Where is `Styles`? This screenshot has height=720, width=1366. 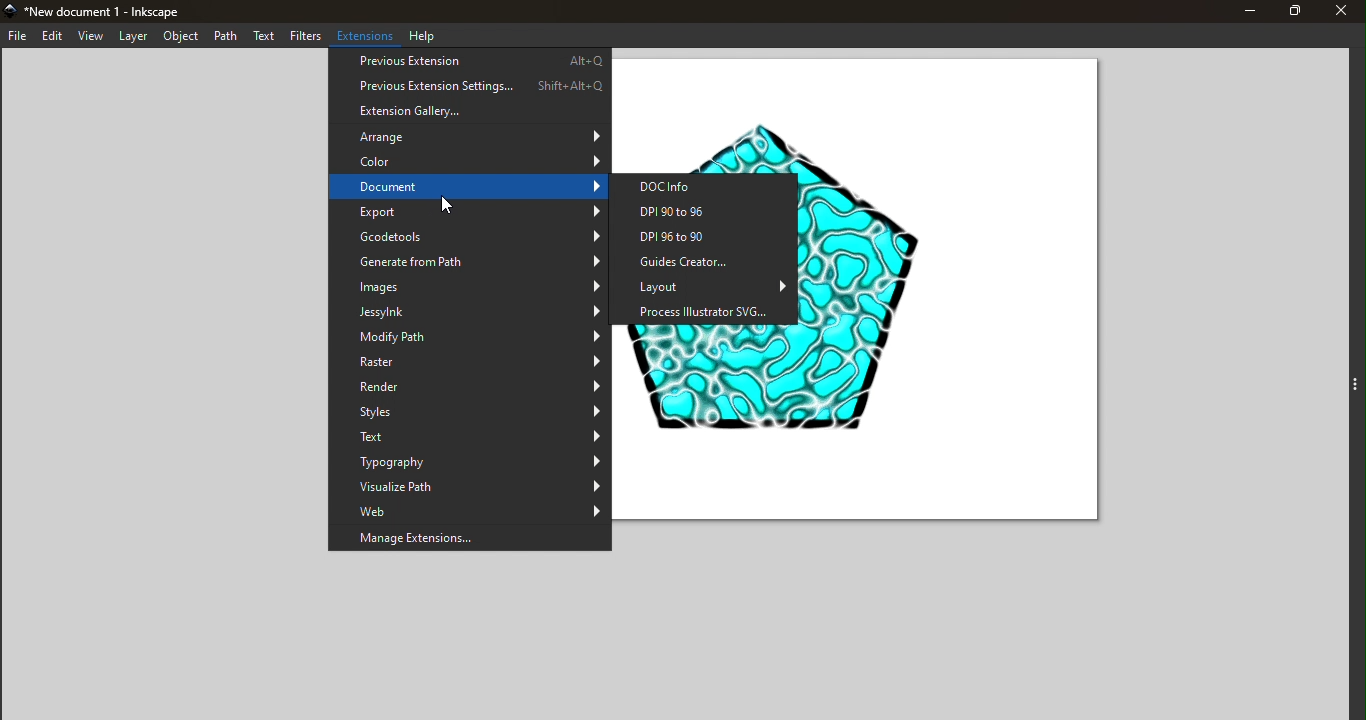 Styles is located at coordinates (470, 412).